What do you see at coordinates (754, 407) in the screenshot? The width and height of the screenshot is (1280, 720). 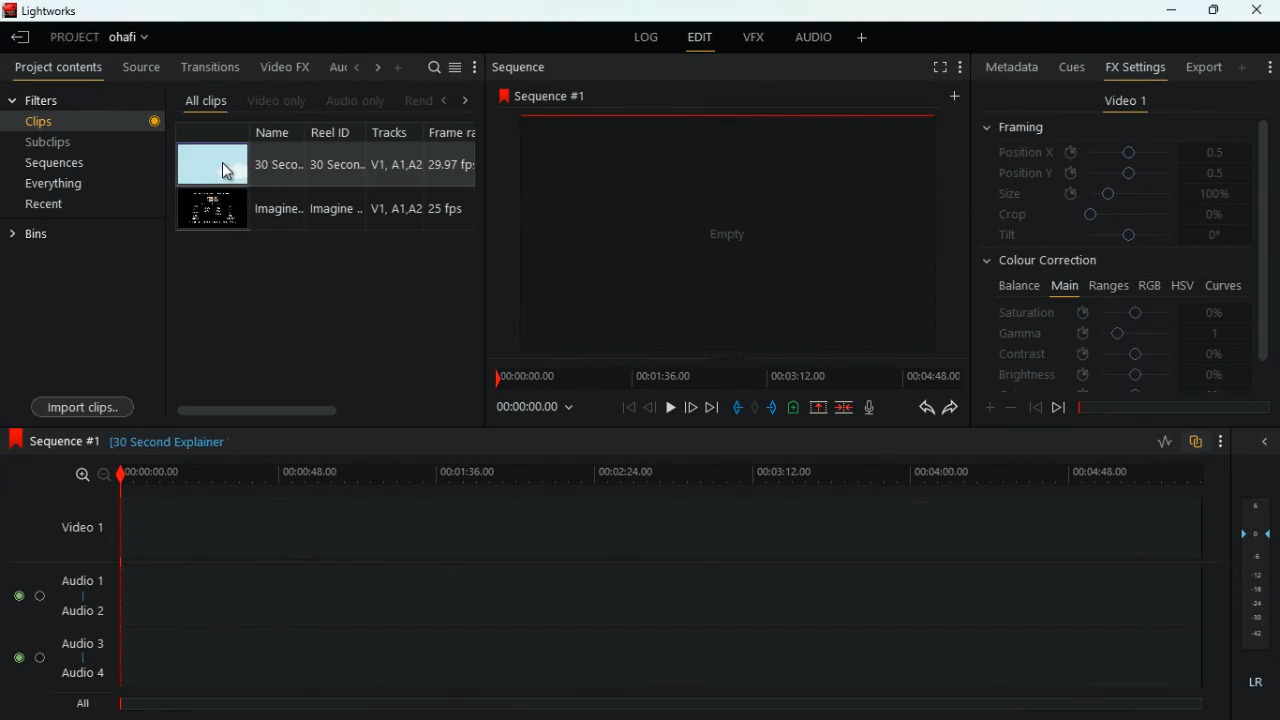 I see `hold` at bounding box center [754, 407].